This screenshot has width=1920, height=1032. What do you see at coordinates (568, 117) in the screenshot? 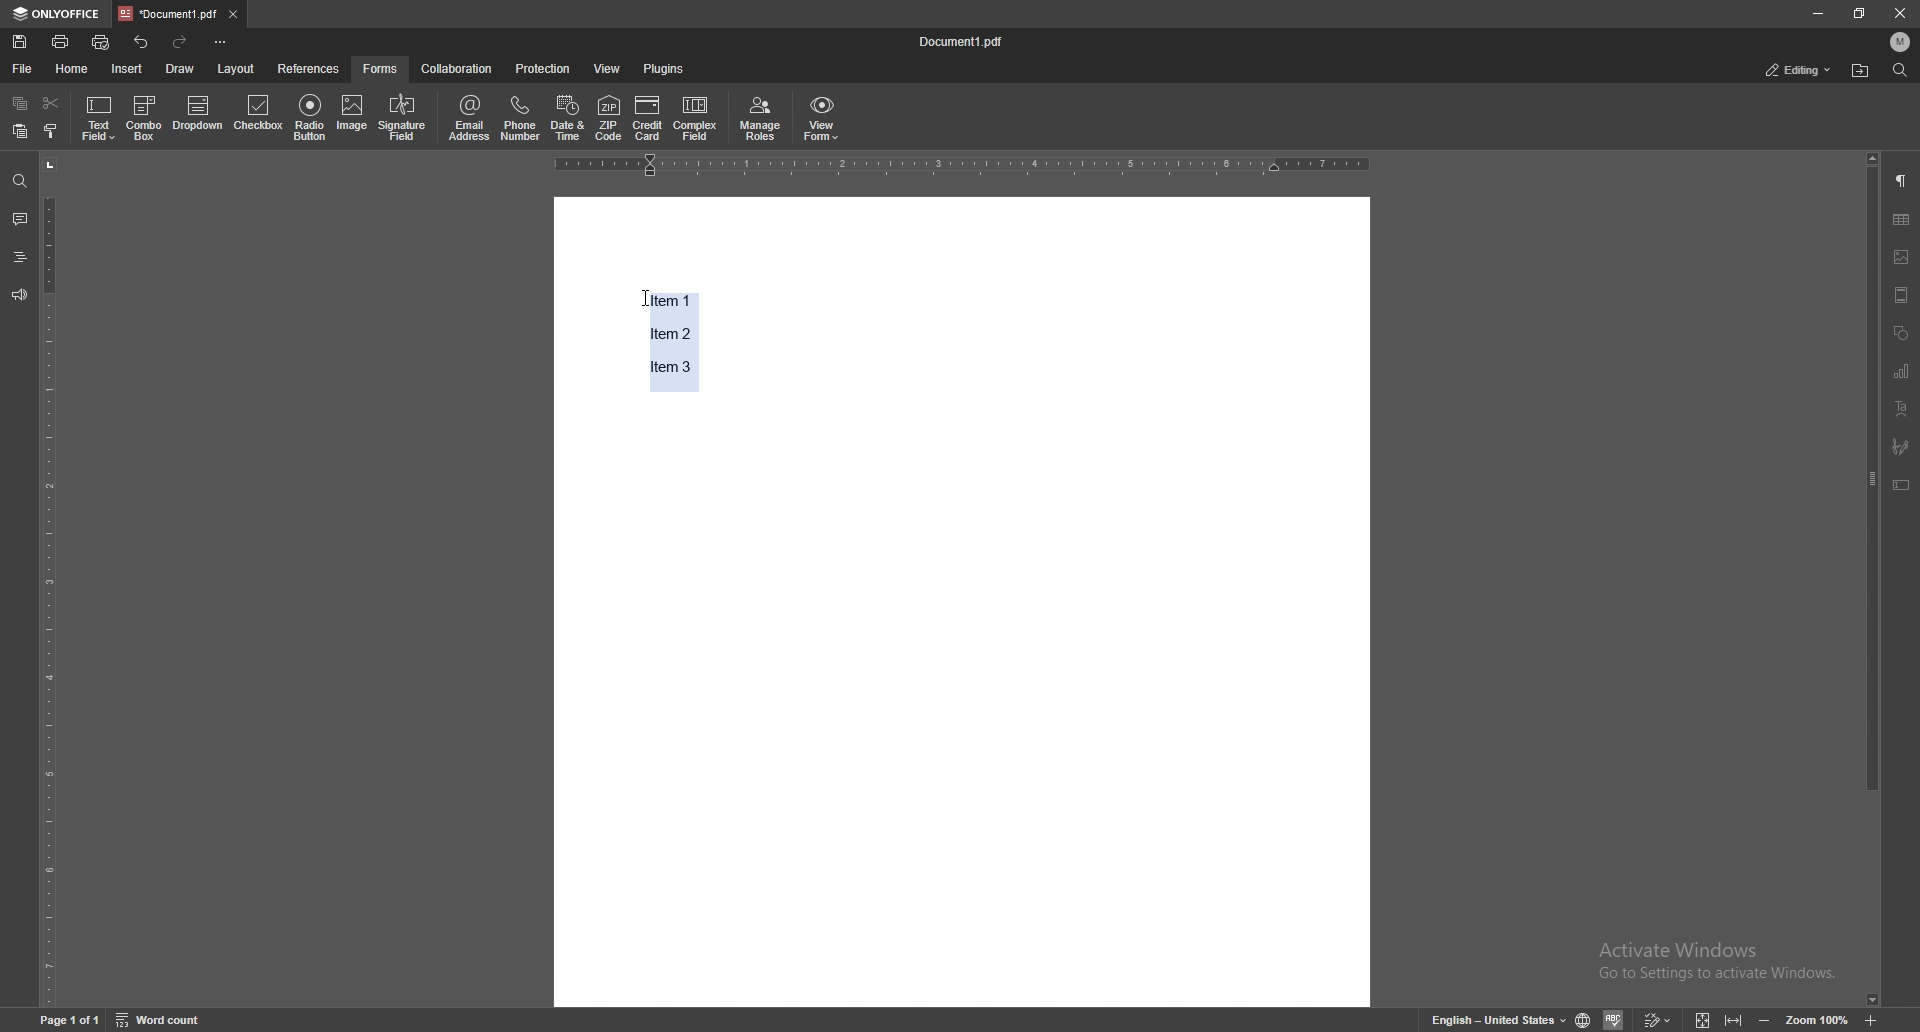
I see `date and time` at bounding box center [568, 117].